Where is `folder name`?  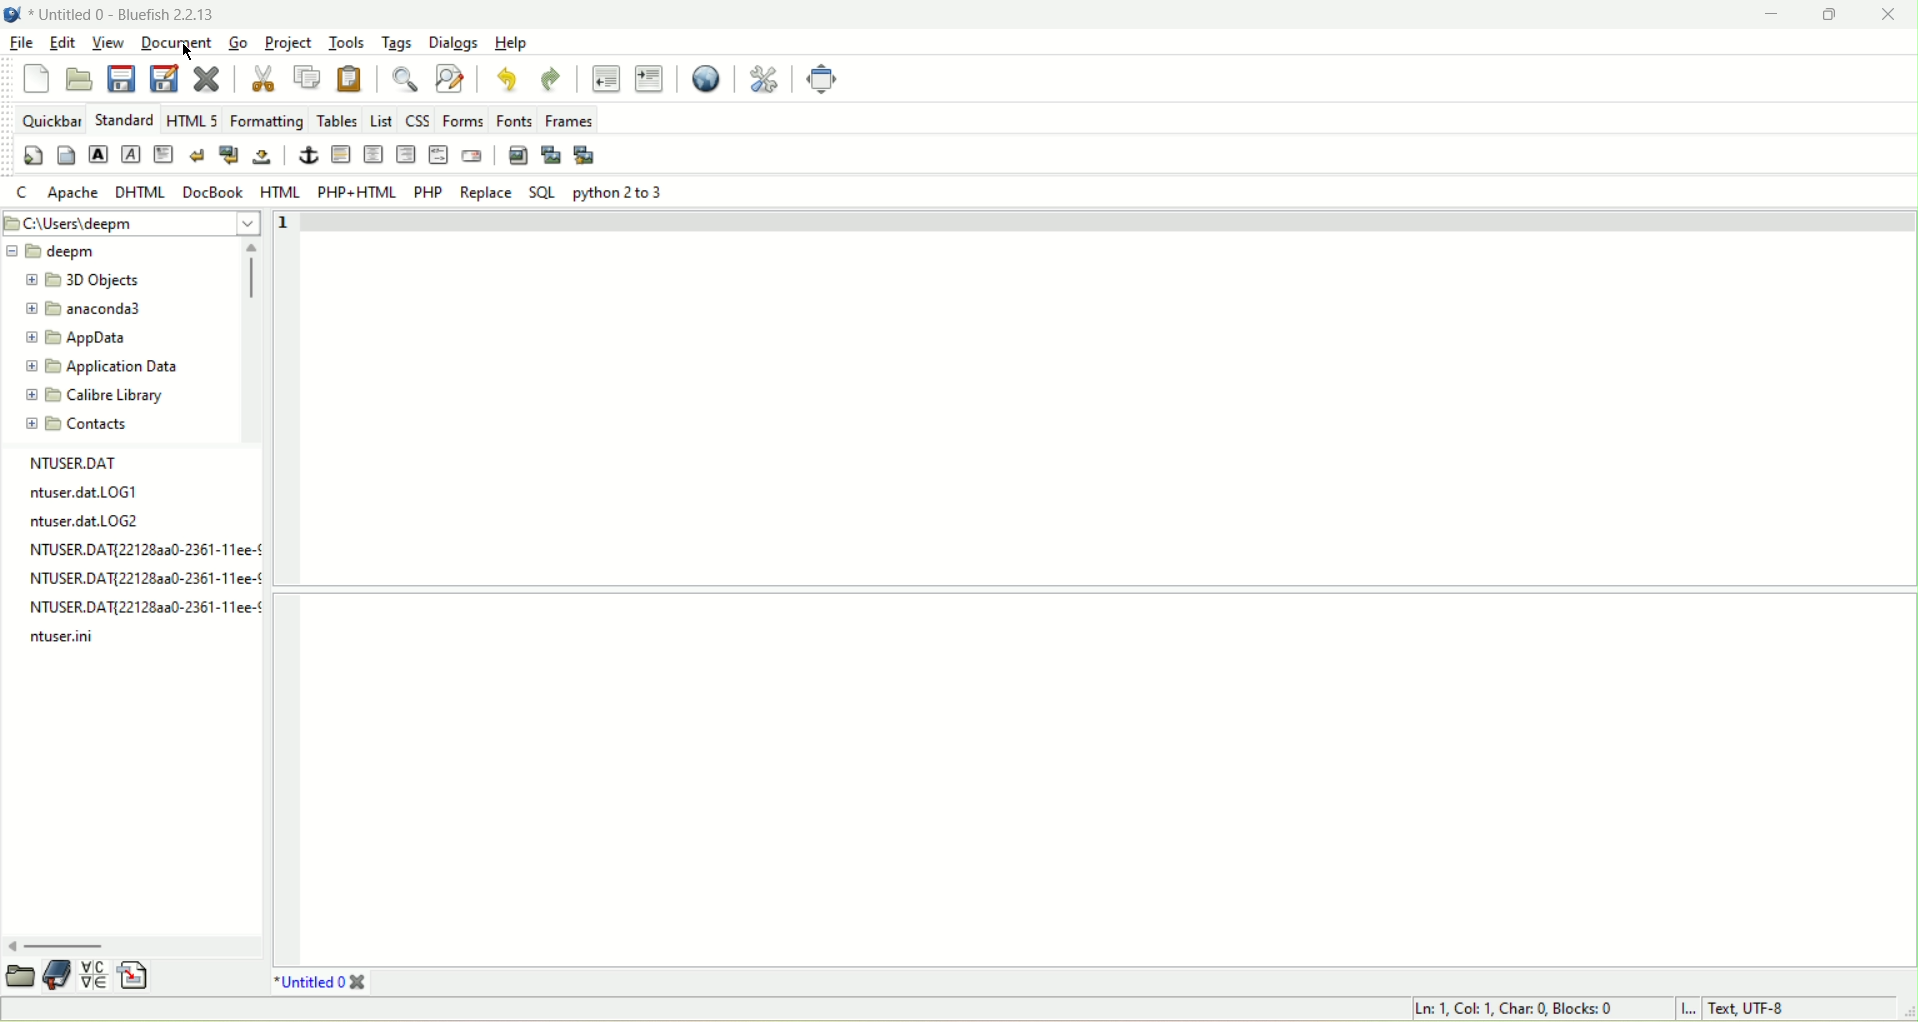 folder name is located at coordinates (98, 395).